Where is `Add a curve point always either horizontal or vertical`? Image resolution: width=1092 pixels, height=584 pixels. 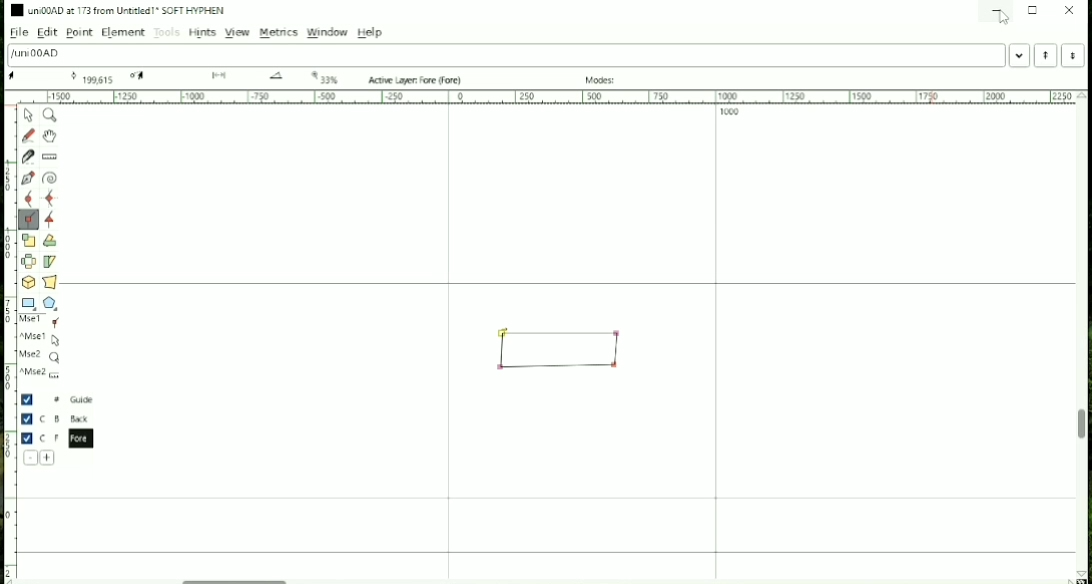
Add a curve point always either horizontal or vertical is located at coordinates (51, 198).